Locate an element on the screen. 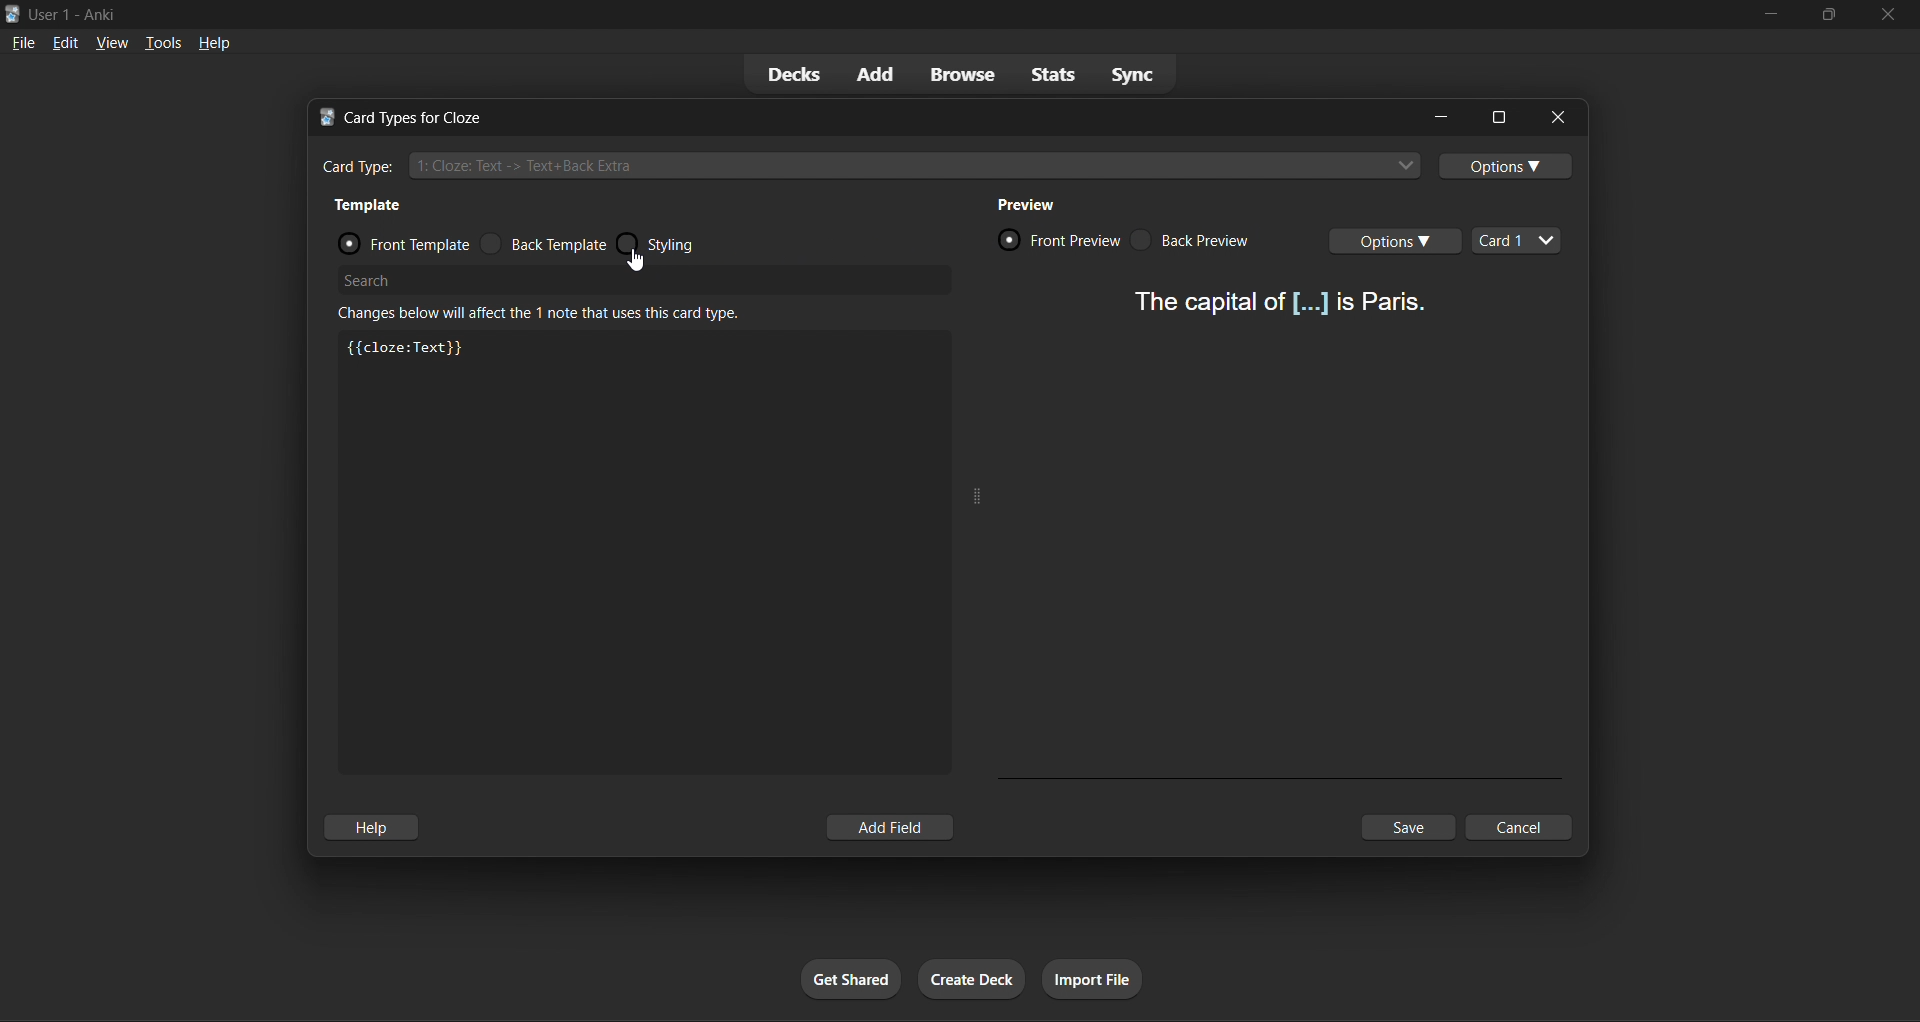  save is located at coordinates (1412, 829).